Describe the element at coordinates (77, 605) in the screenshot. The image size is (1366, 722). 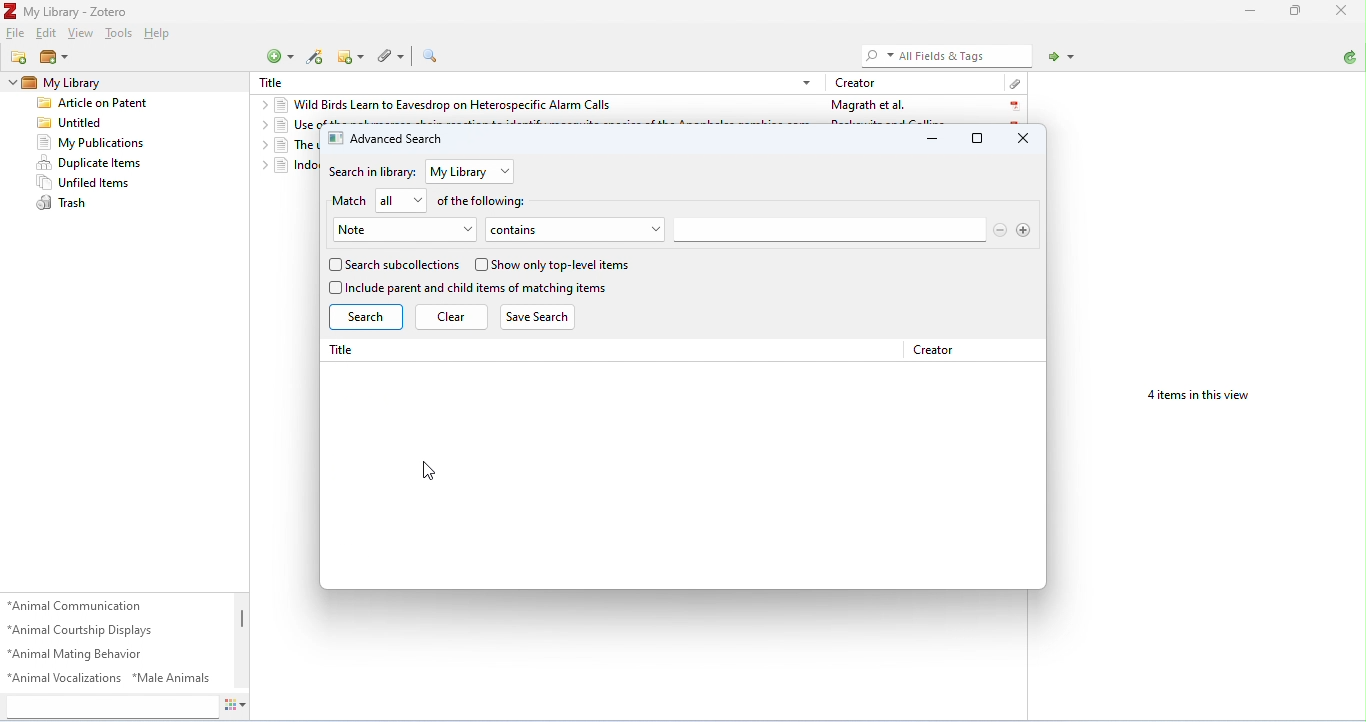
I see `animal communication` at that location.